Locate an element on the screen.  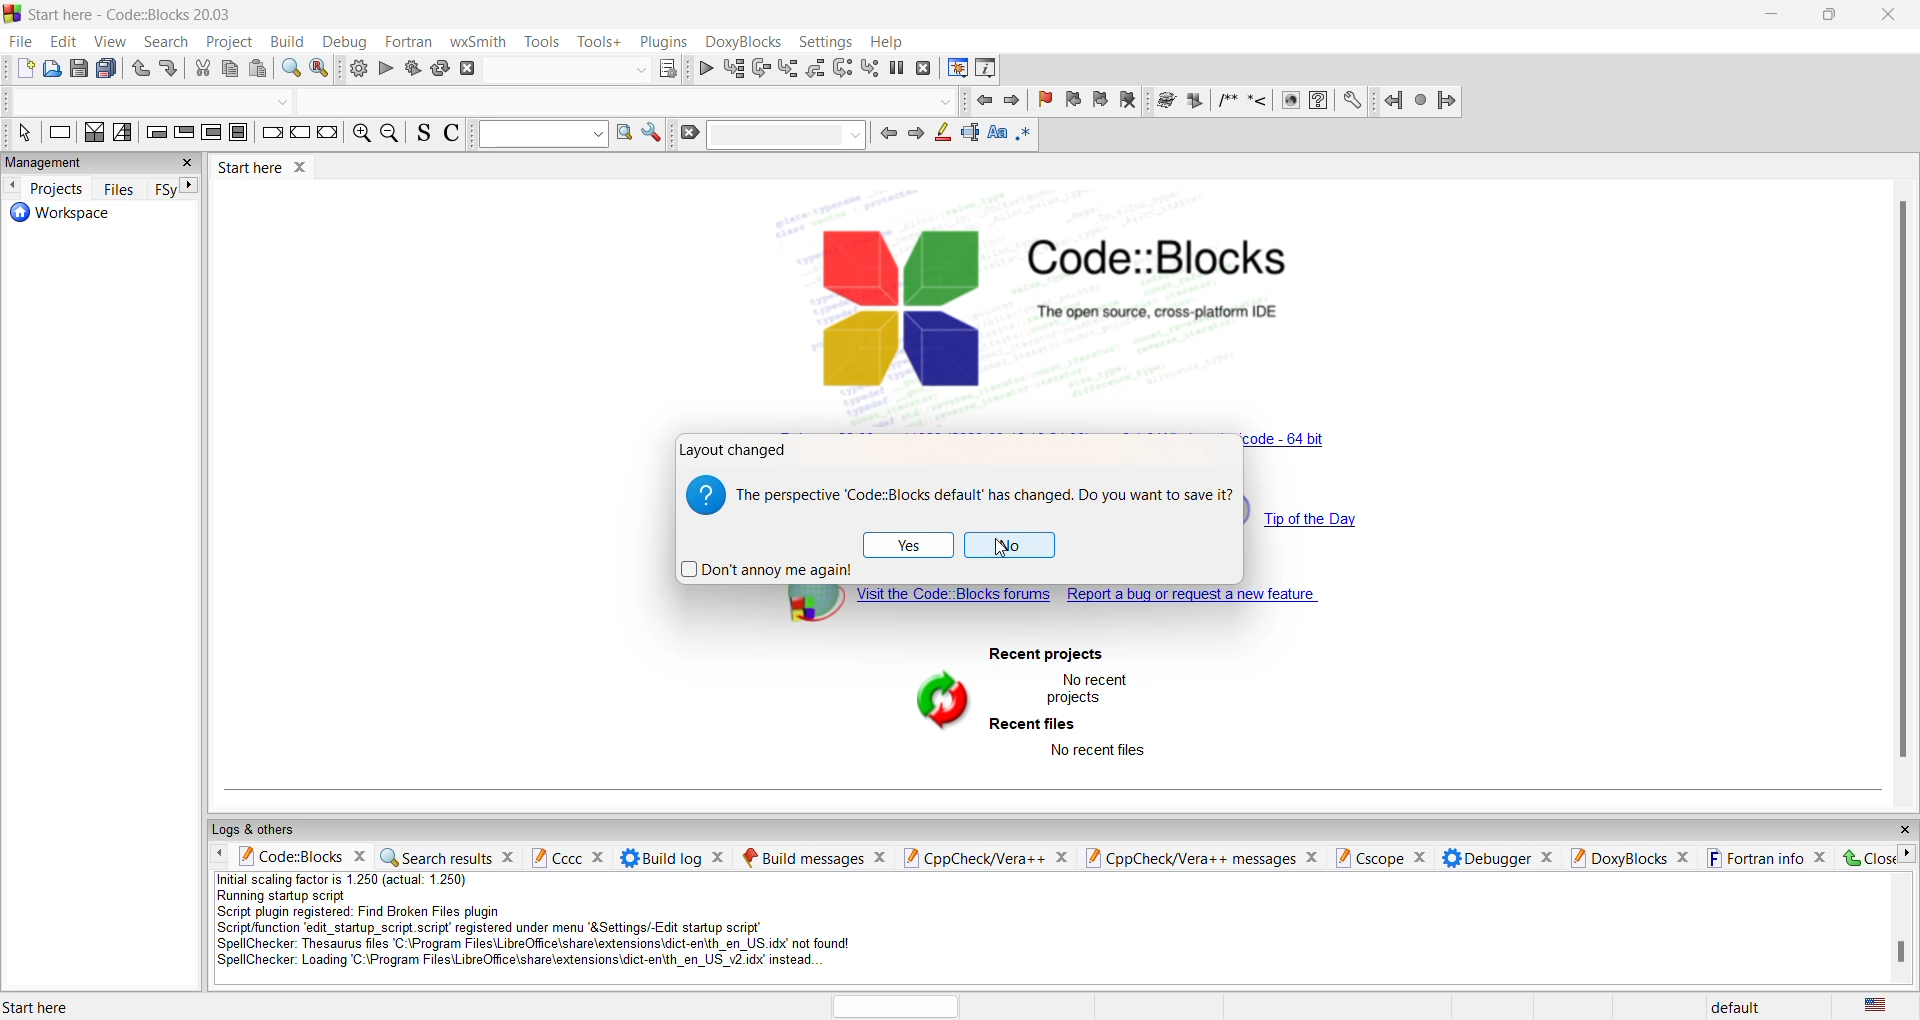
doxyBlocks is located at coordinates (742, 39).